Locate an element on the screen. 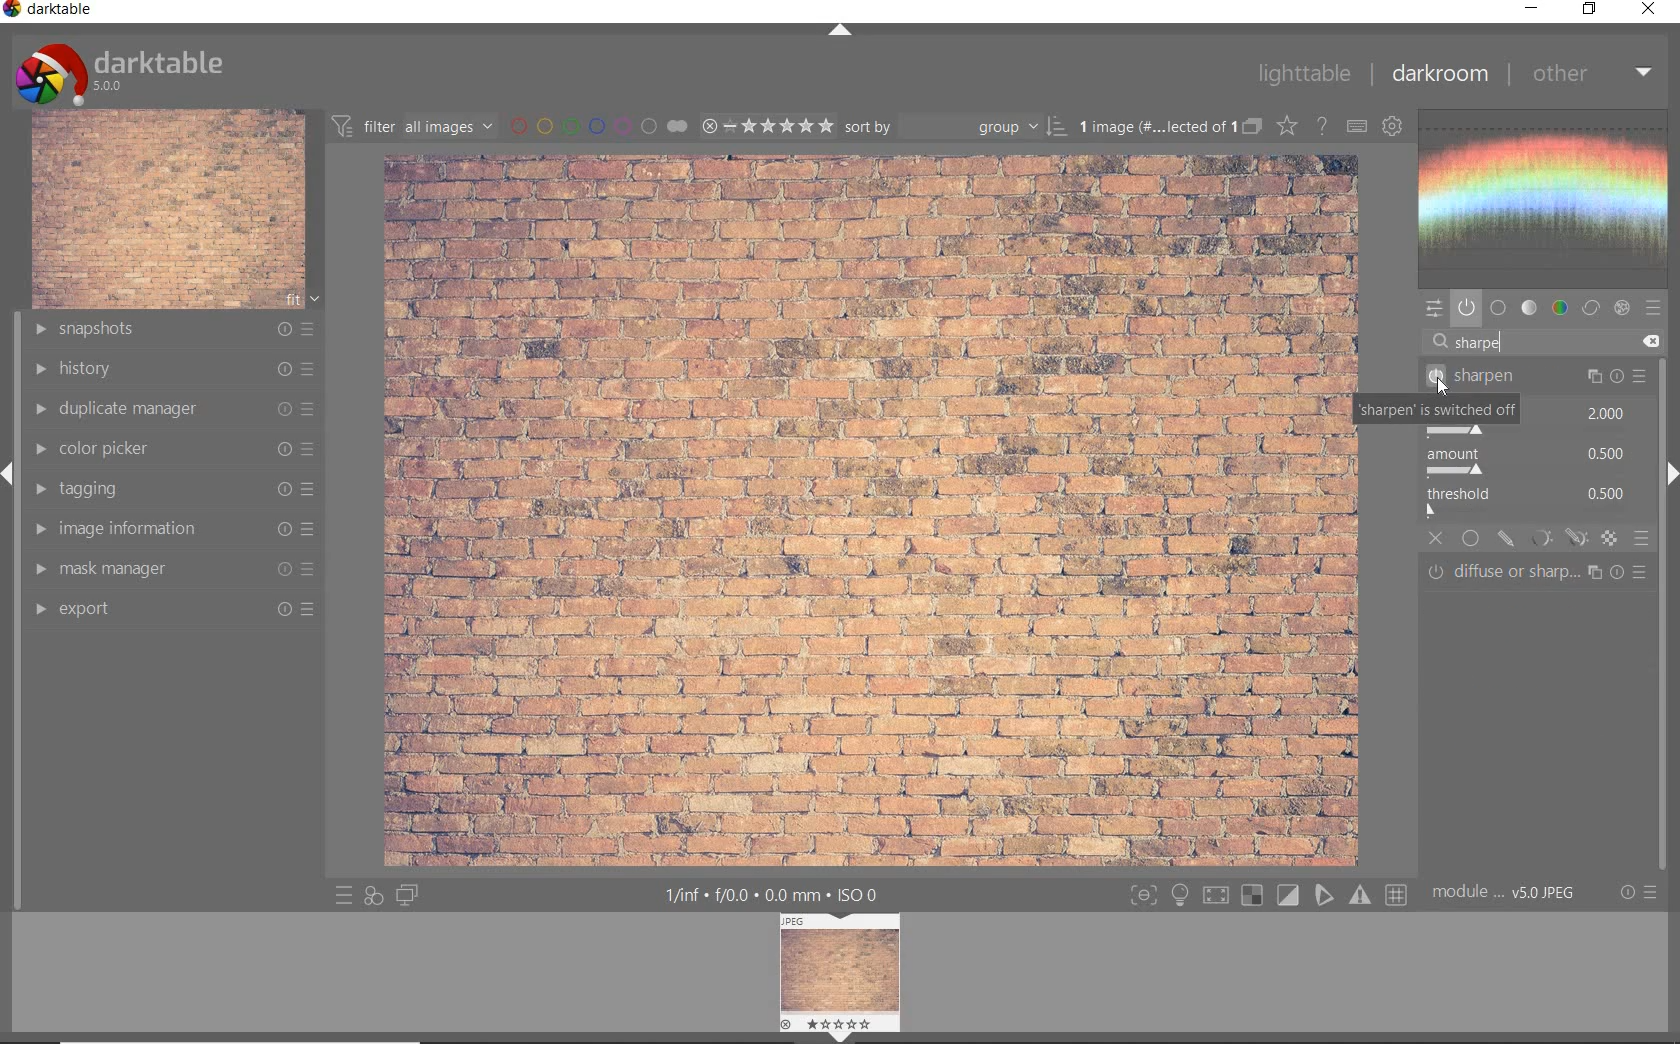 This screenshot has height=1044, width=1680. 1 image (# ... lected of is located at coordinates (1153, 125).